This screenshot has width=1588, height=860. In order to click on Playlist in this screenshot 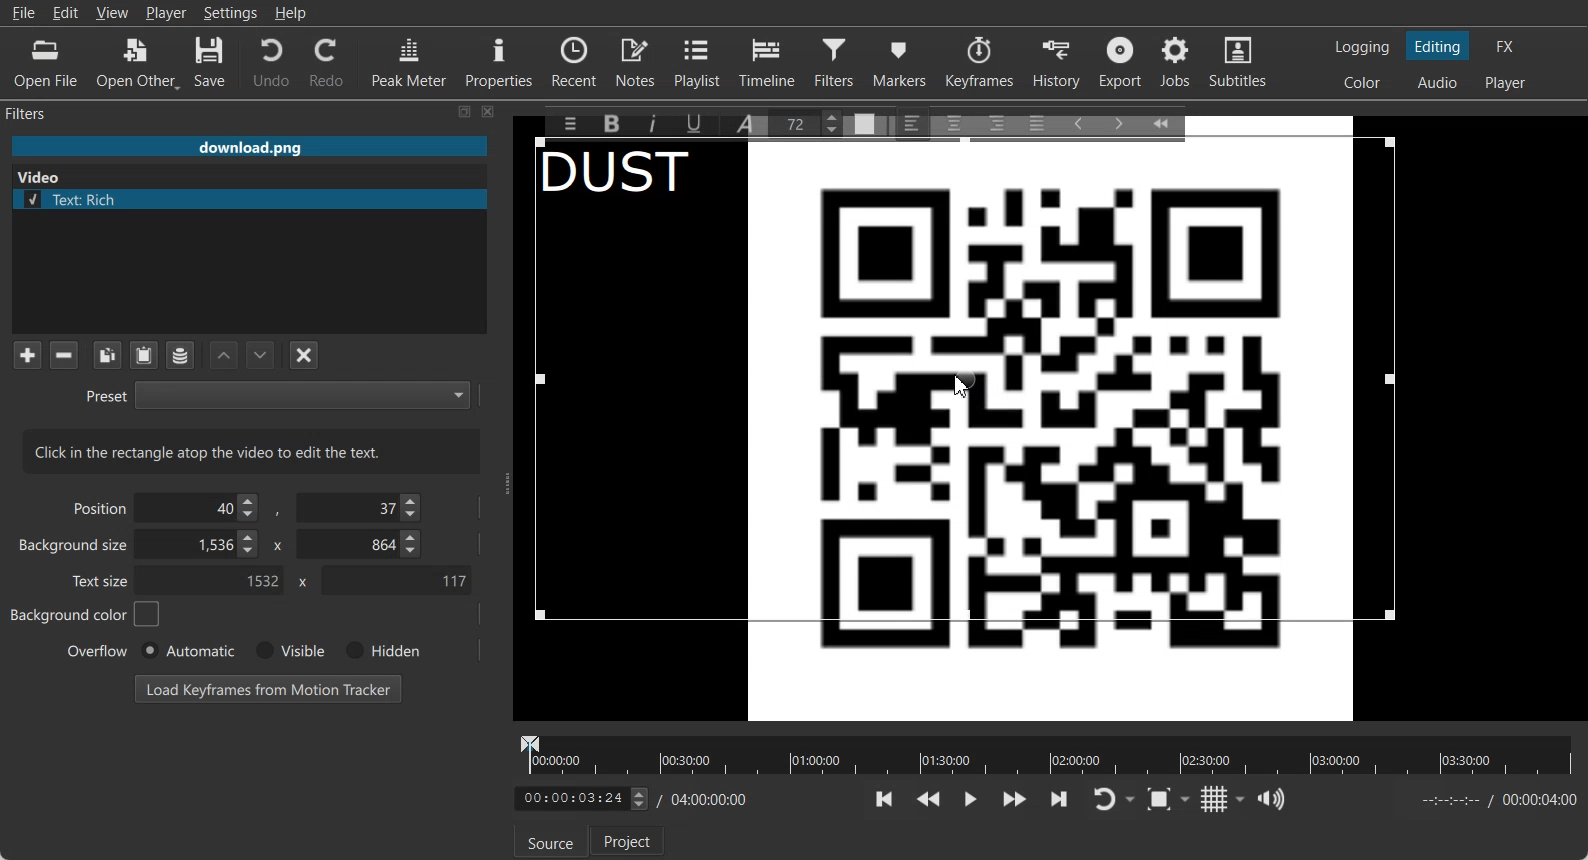, I will do `click(700, 61)`.